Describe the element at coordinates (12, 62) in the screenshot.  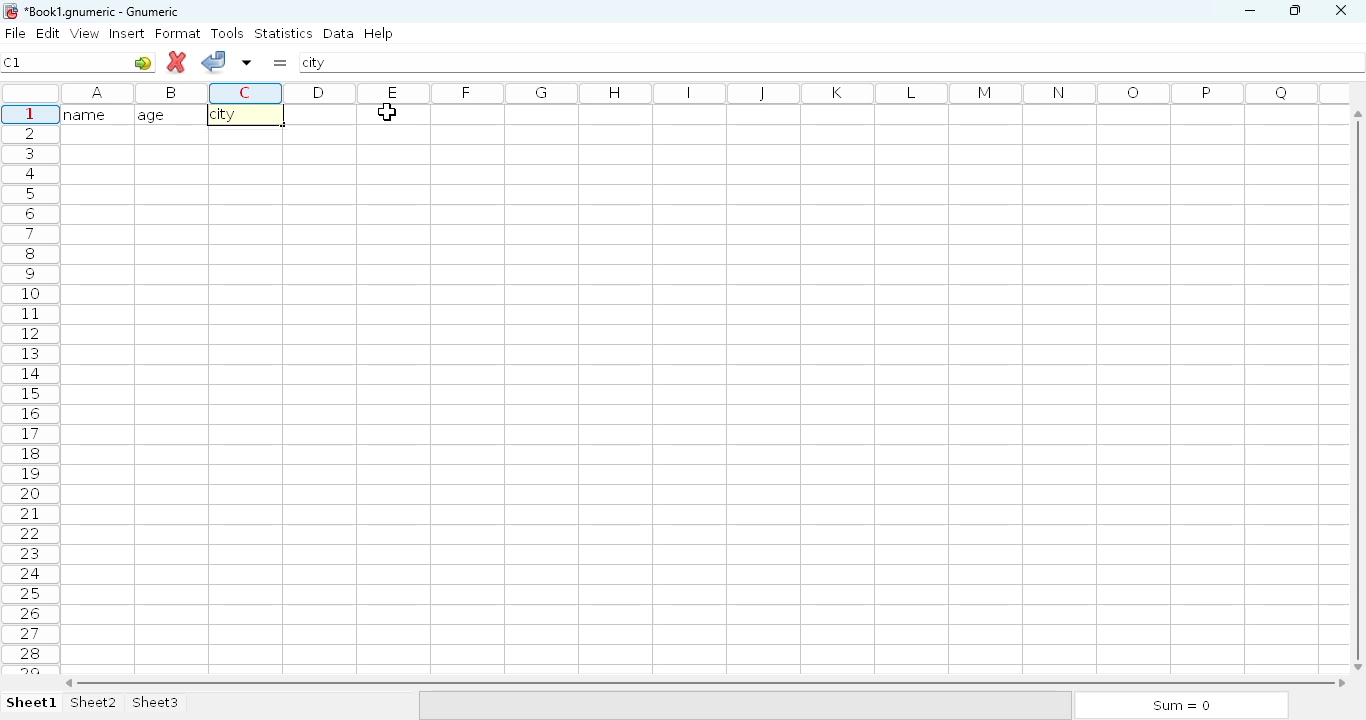
I see `C1` at that location.